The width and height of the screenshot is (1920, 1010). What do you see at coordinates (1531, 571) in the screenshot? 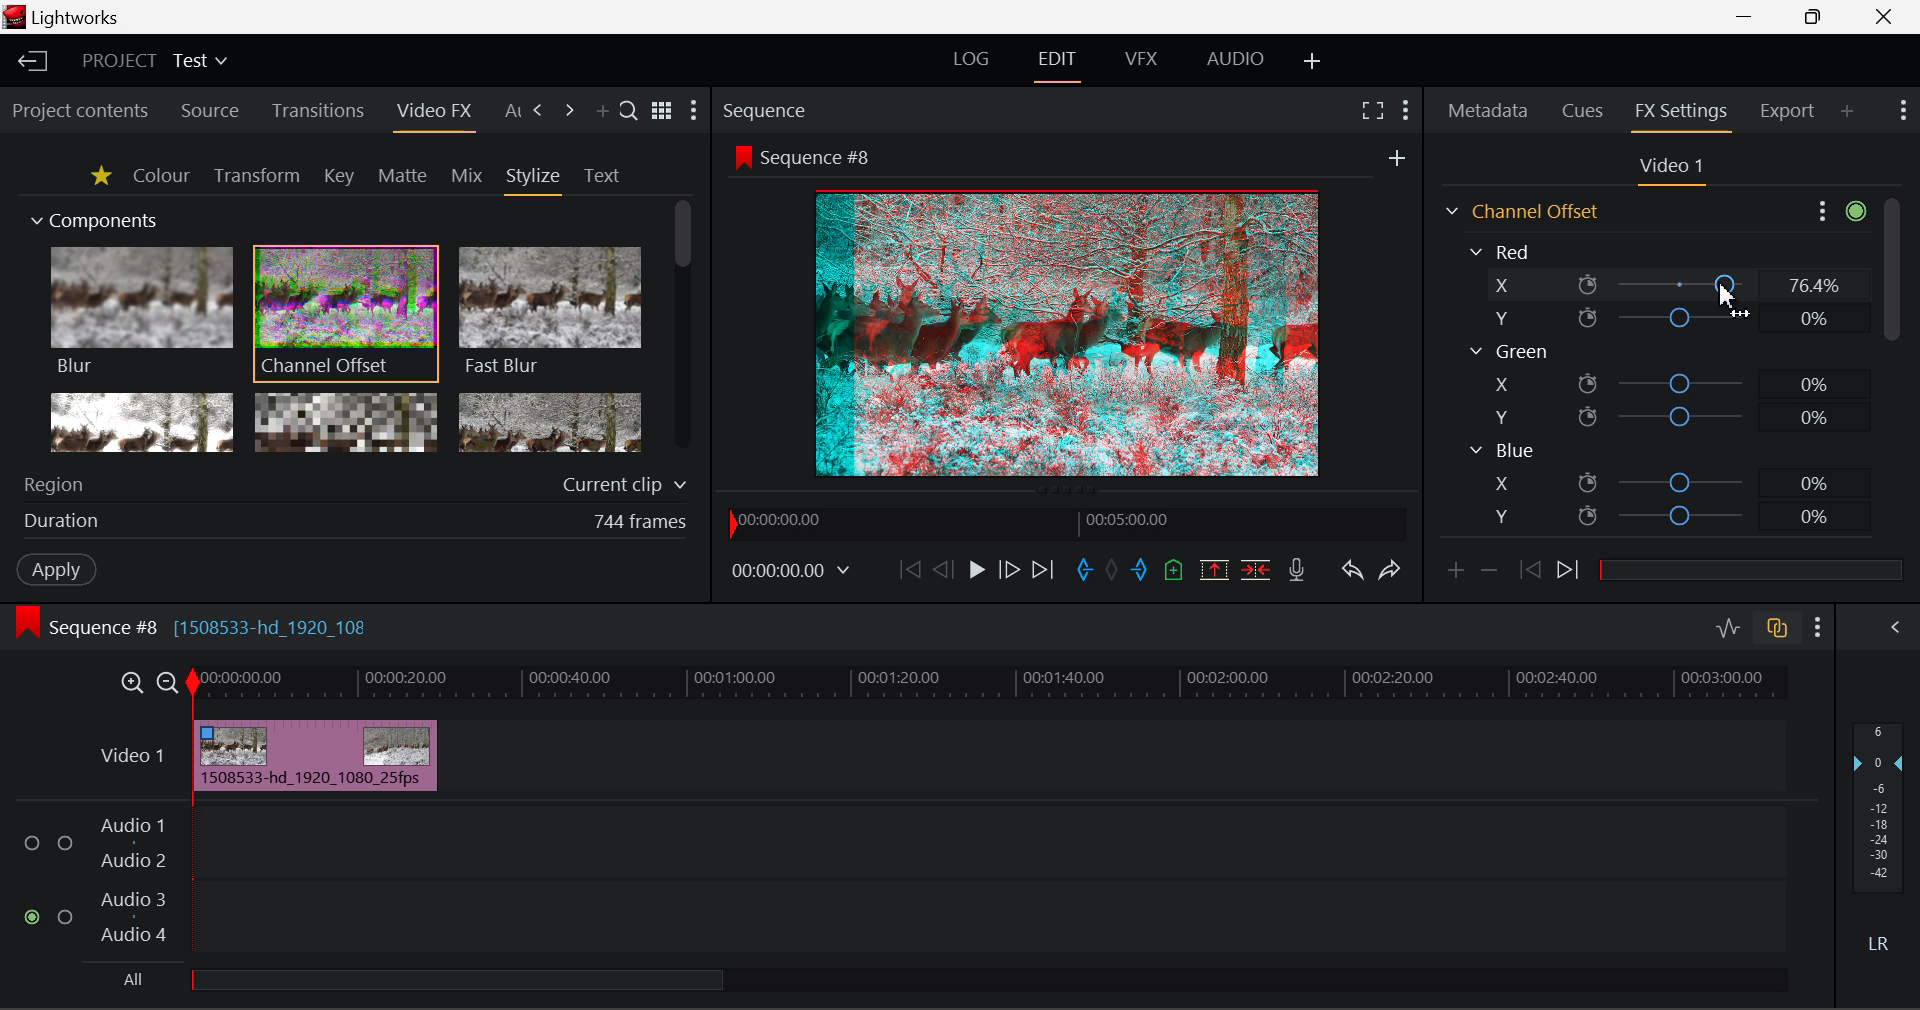
I see `Previous keyframe` at bounding box center [1531, 571].